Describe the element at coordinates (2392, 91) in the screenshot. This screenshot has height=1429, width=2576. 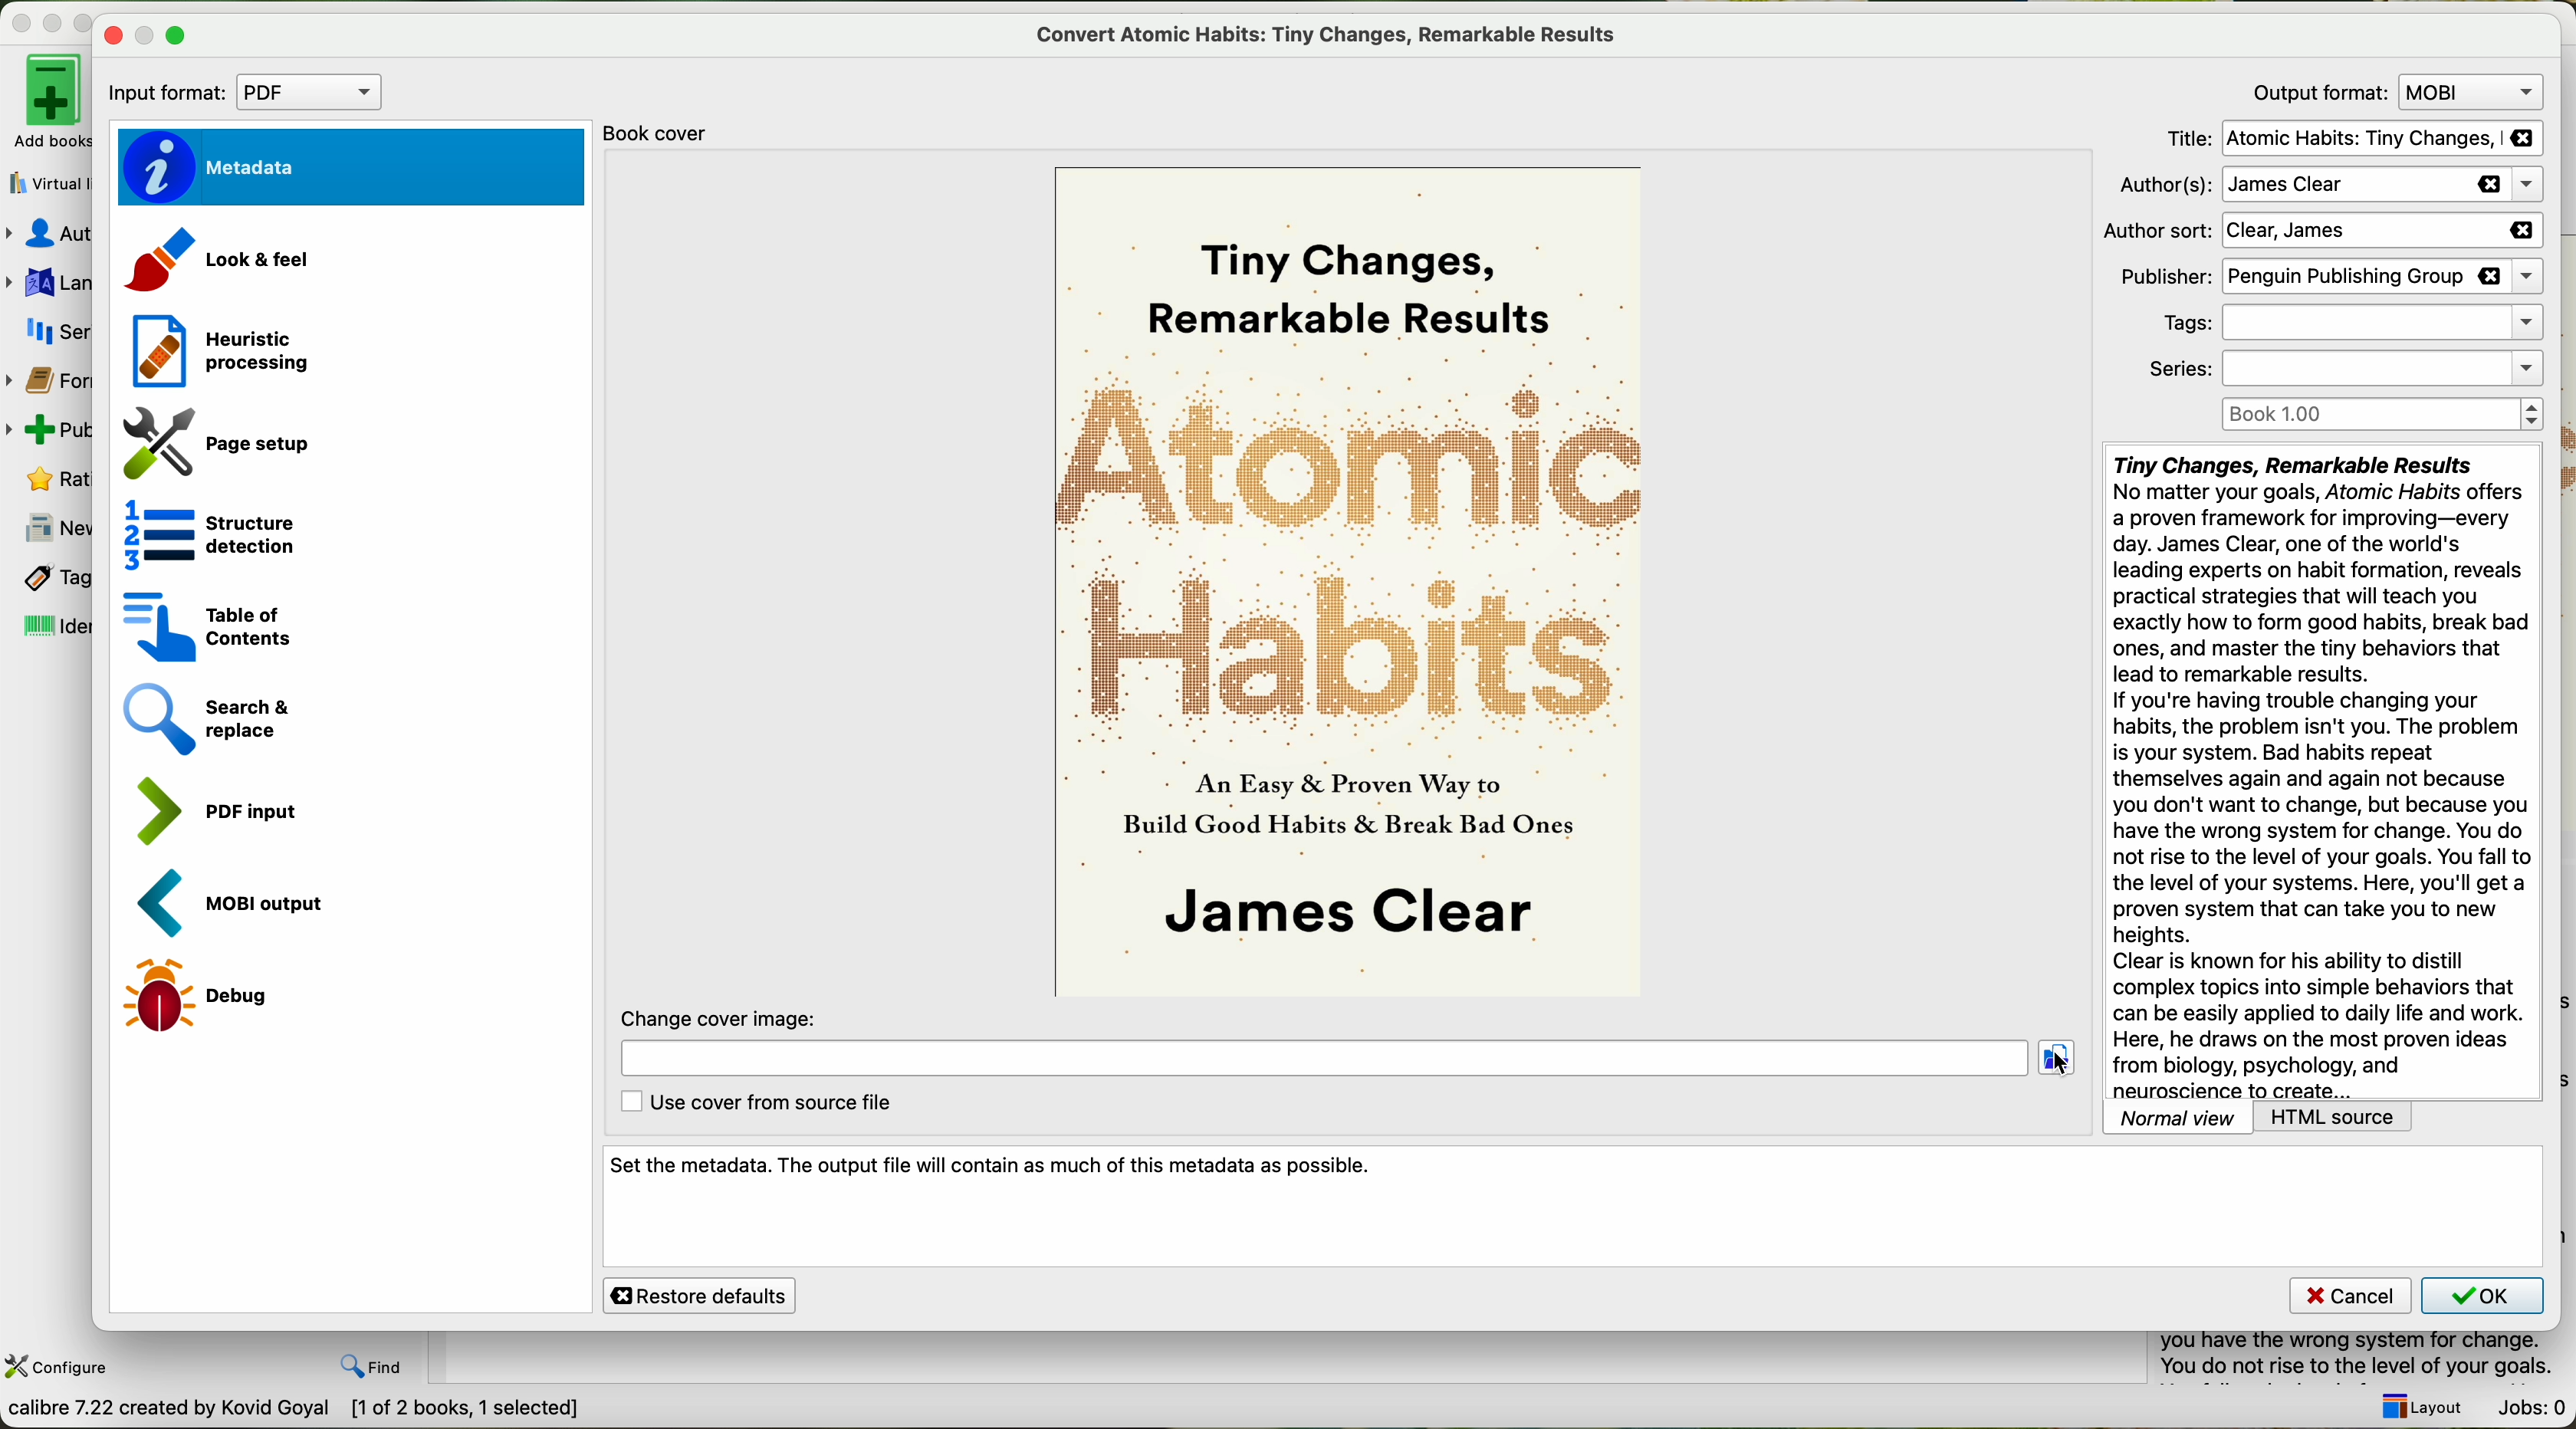
I see `output format: MOVI` at that location.